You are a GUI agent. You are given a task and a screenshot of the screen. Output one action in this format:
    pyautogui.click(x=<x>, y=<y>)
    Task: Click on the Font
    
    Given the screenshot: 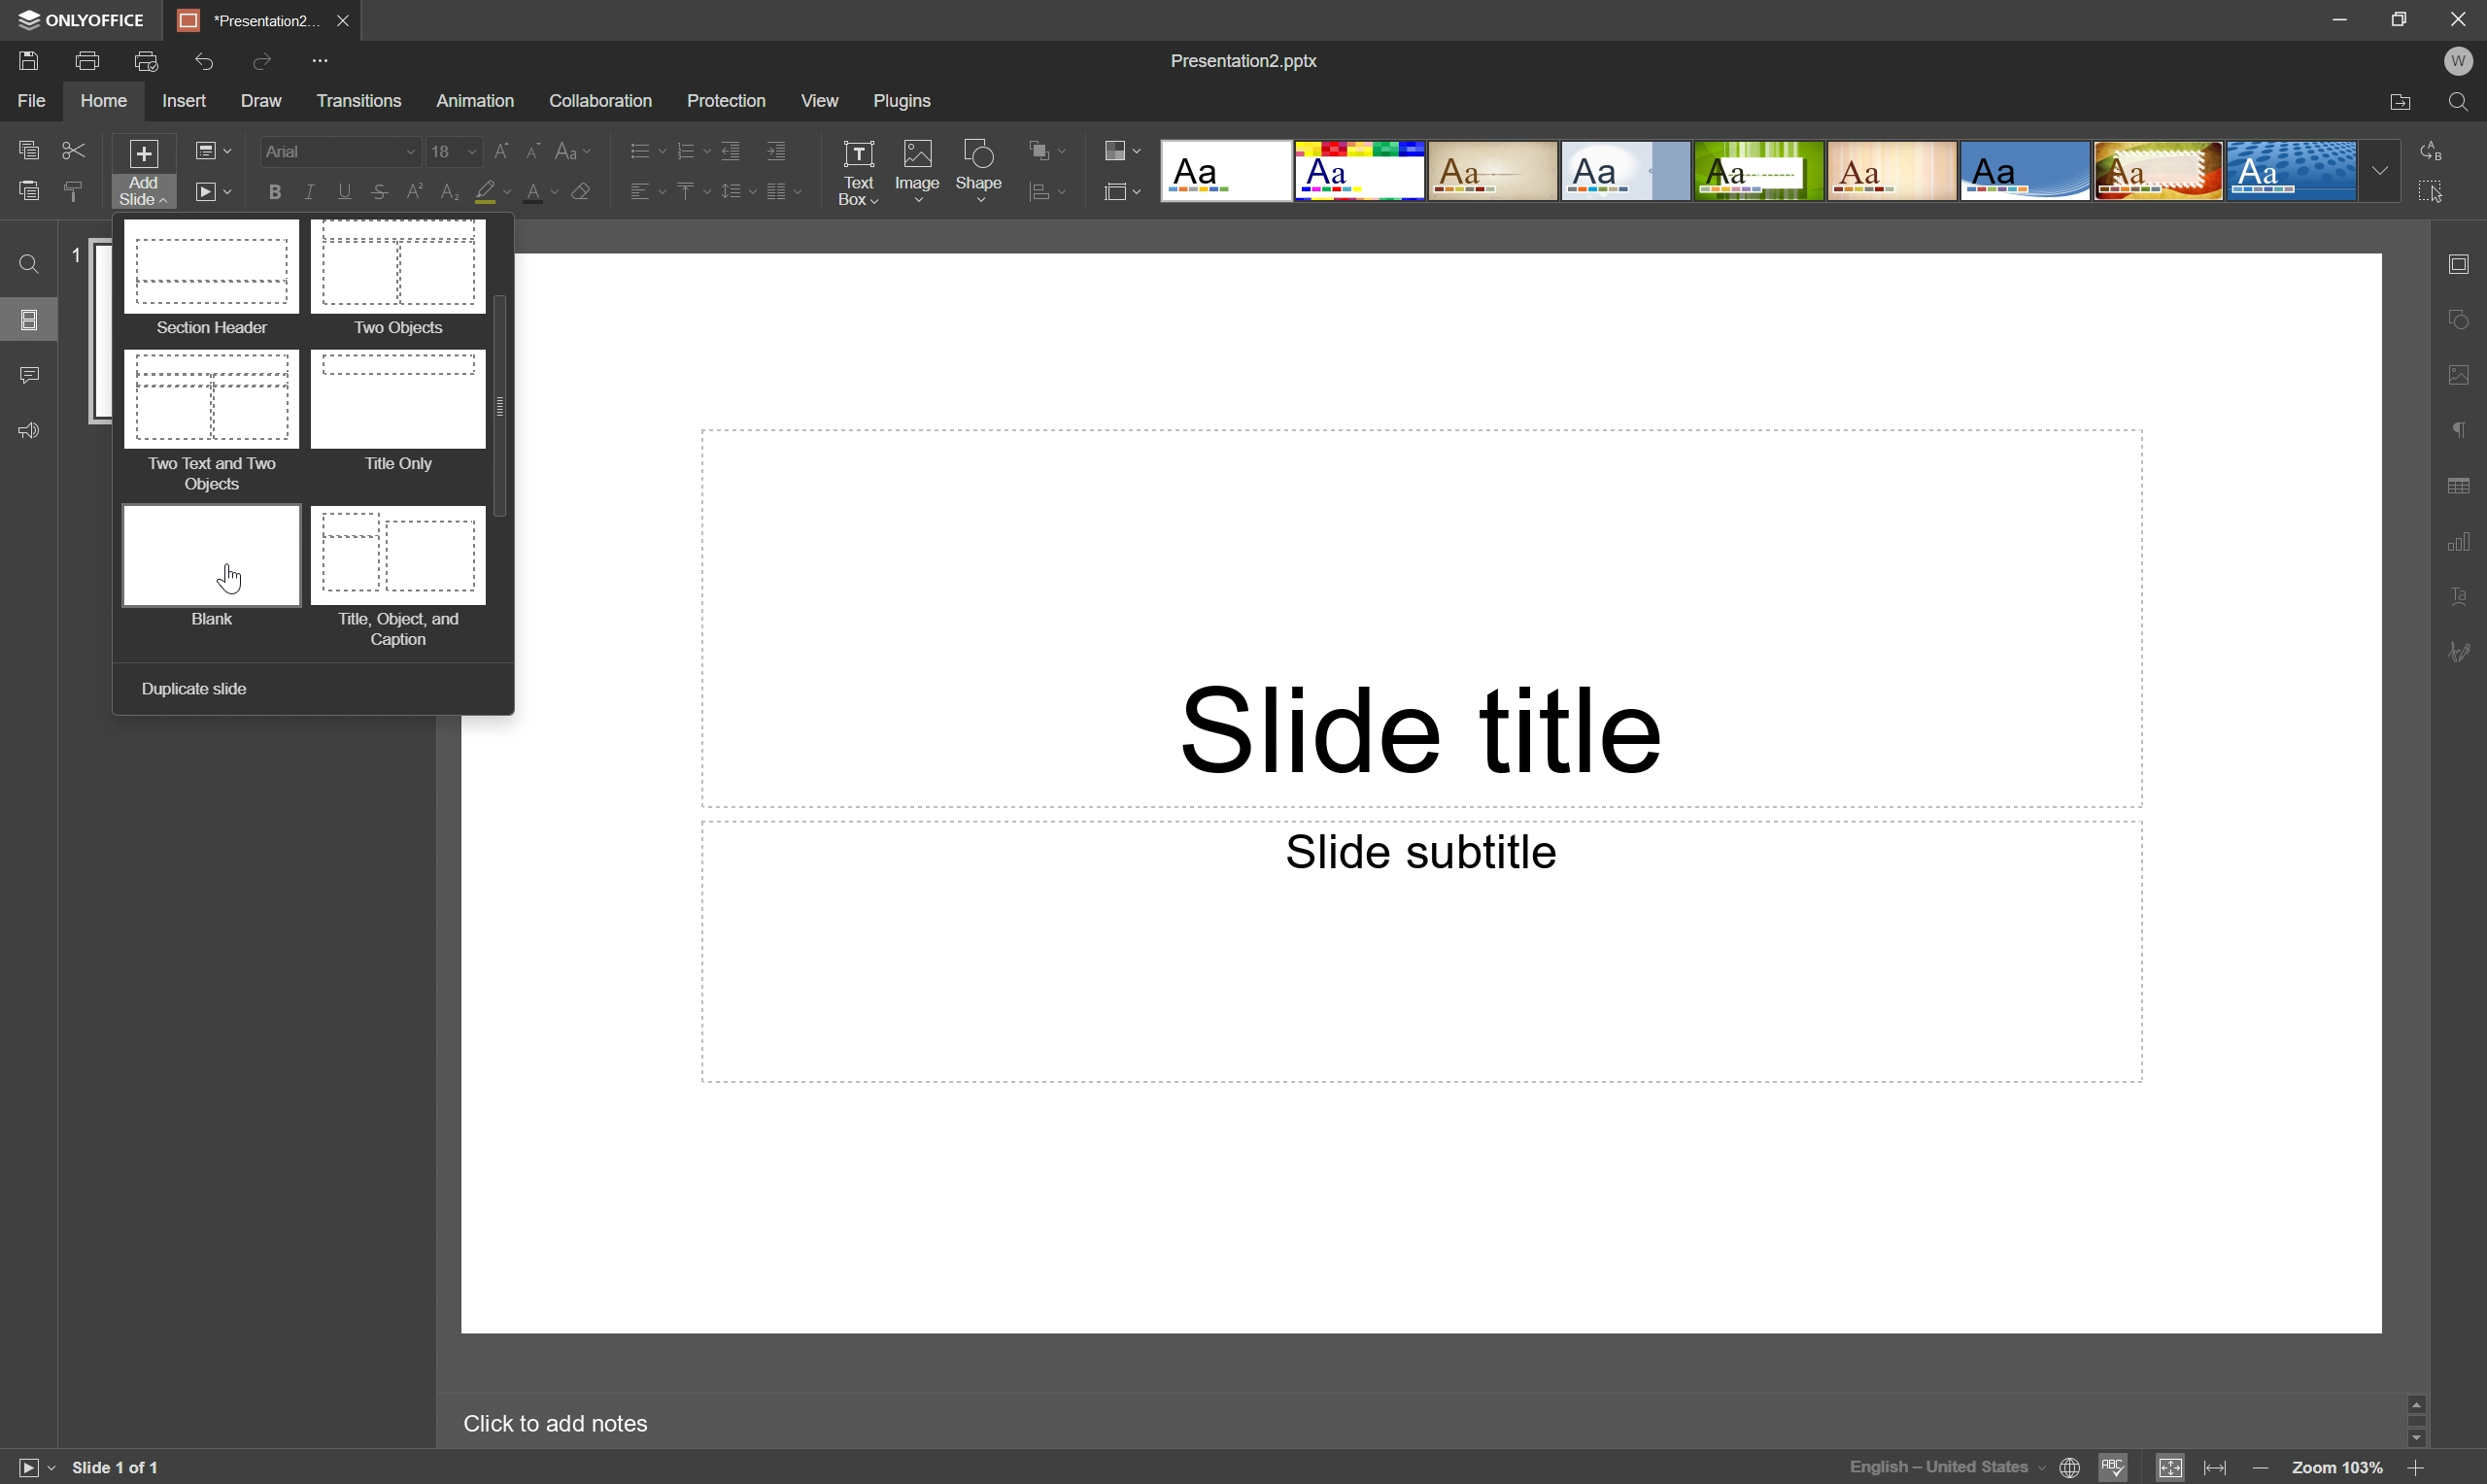 What is the action you would take?
    pyautogui.click(x=337, y=151)
    